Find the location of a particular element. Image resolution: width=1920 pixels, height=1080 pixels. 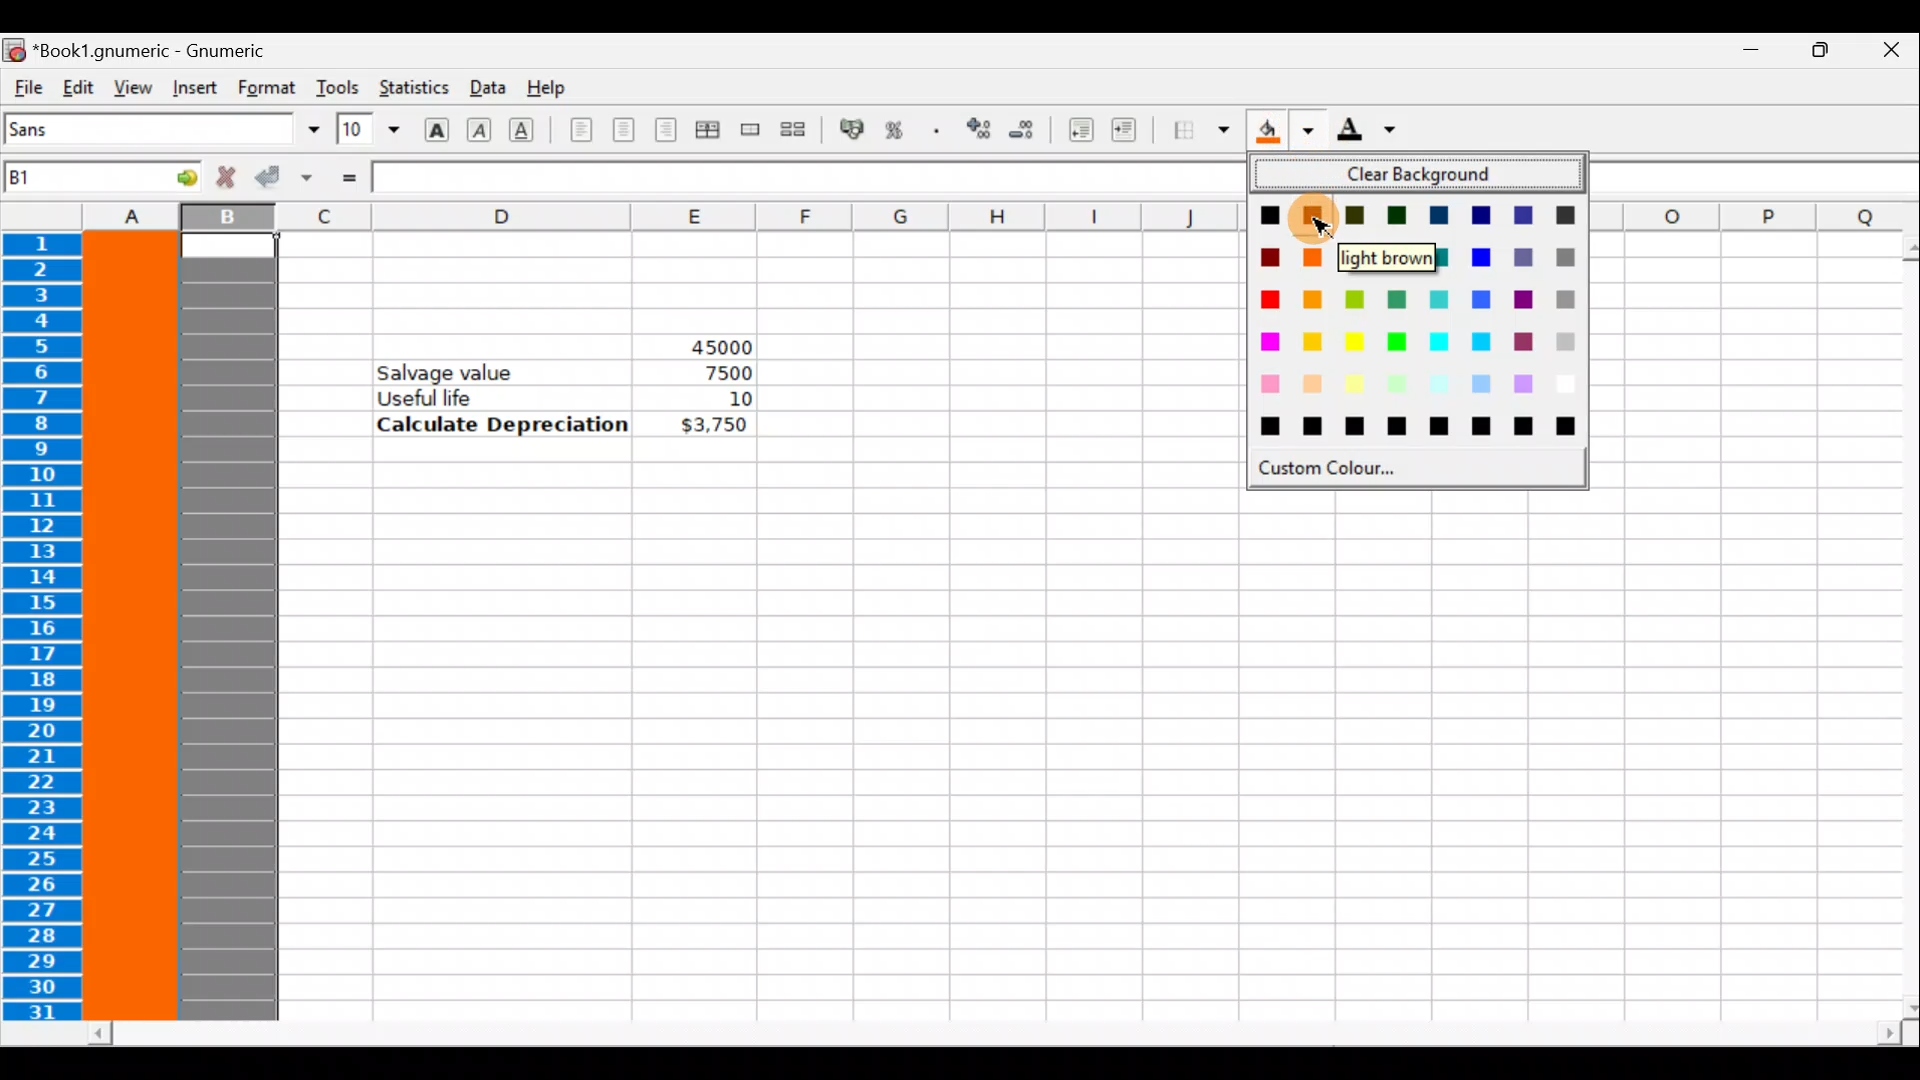

Insert is located at coordinates (194, 88).